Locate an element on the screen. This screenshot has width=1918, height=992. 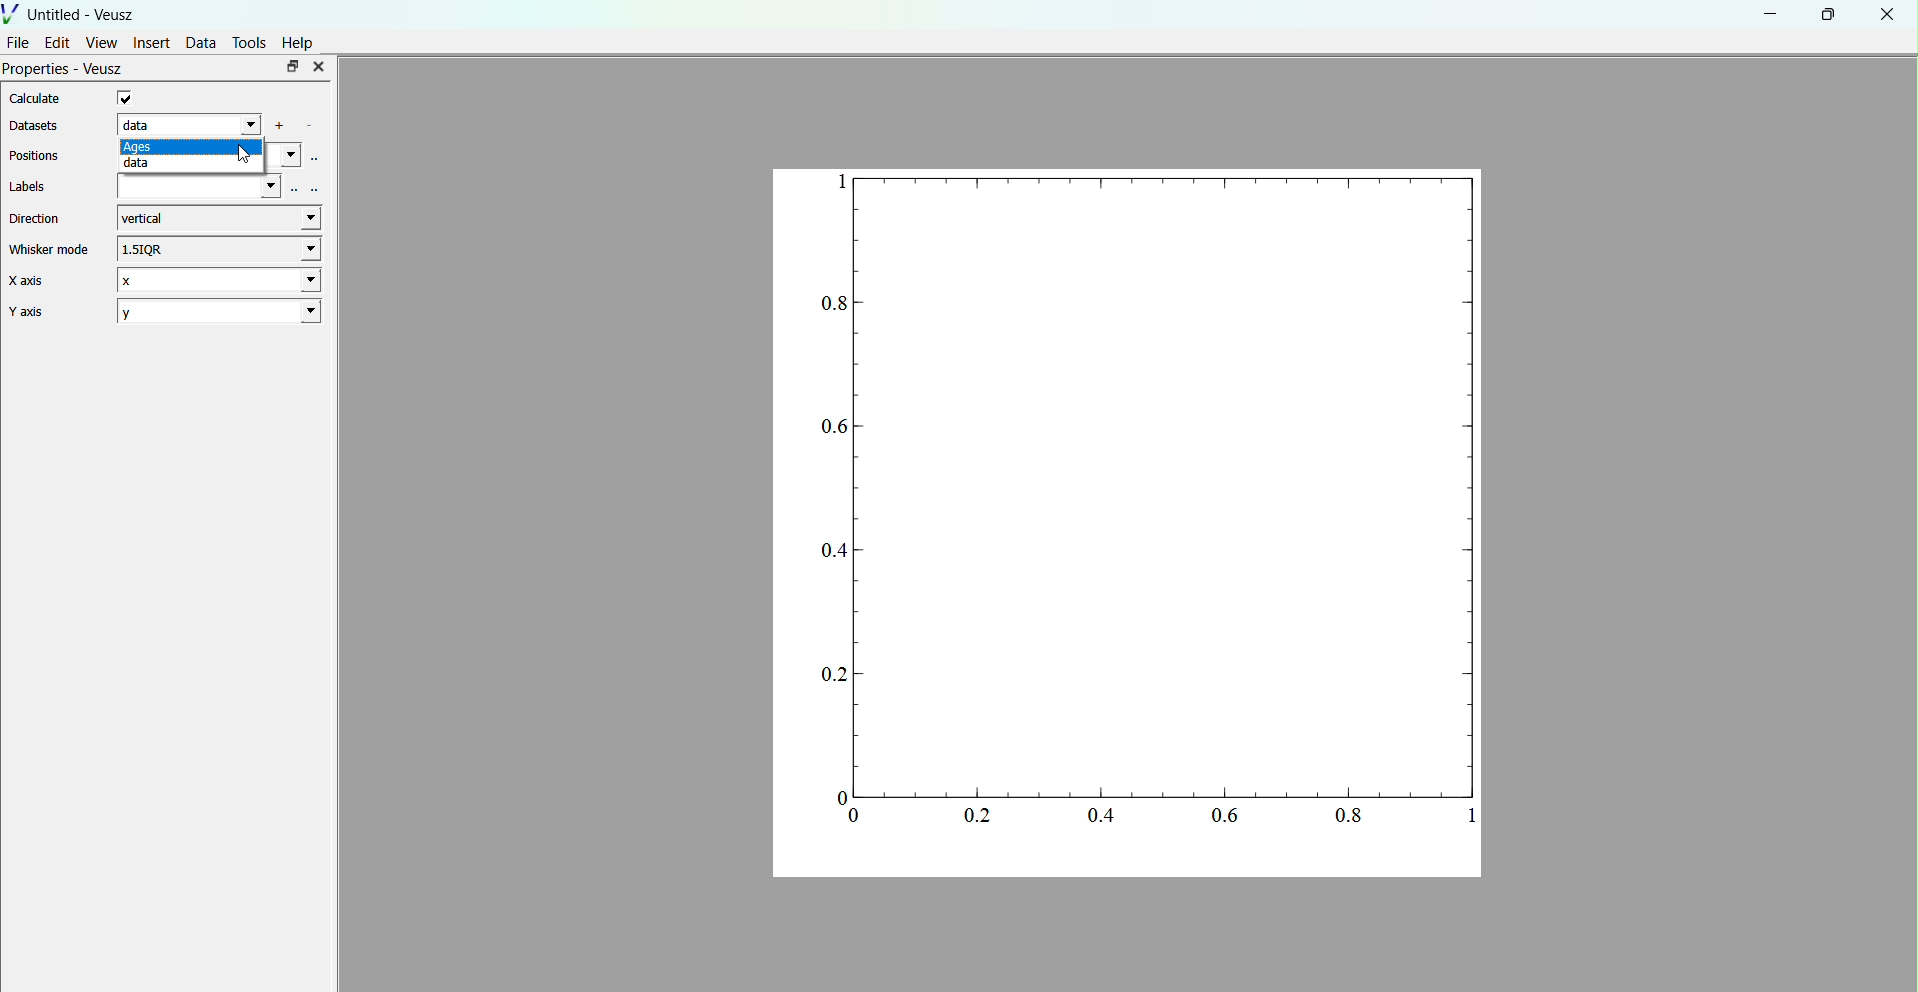
X axis is located at coordinates (41, 282).